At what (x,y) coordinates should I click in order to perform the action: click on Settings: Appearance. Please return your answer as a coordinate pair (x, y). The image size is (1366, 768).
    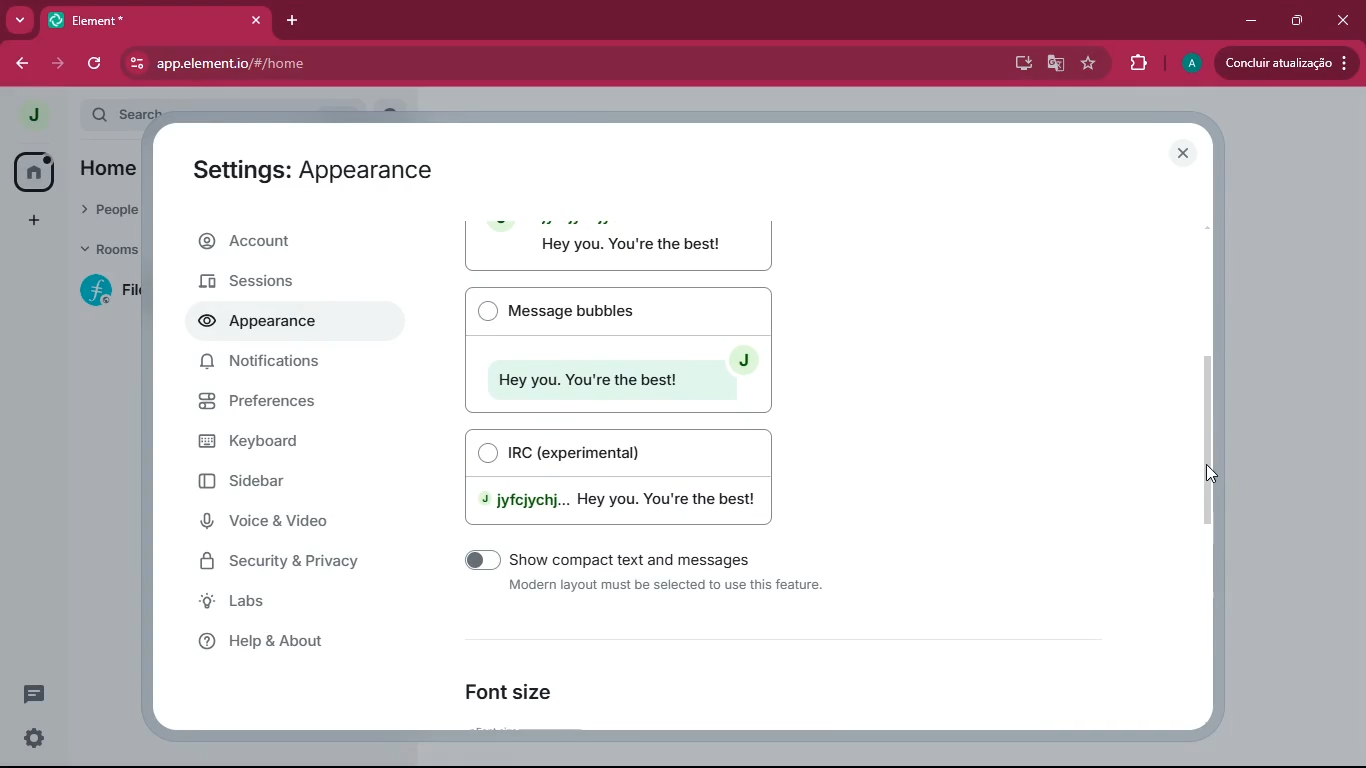
    Looking at the image, I should click on (314, 169).